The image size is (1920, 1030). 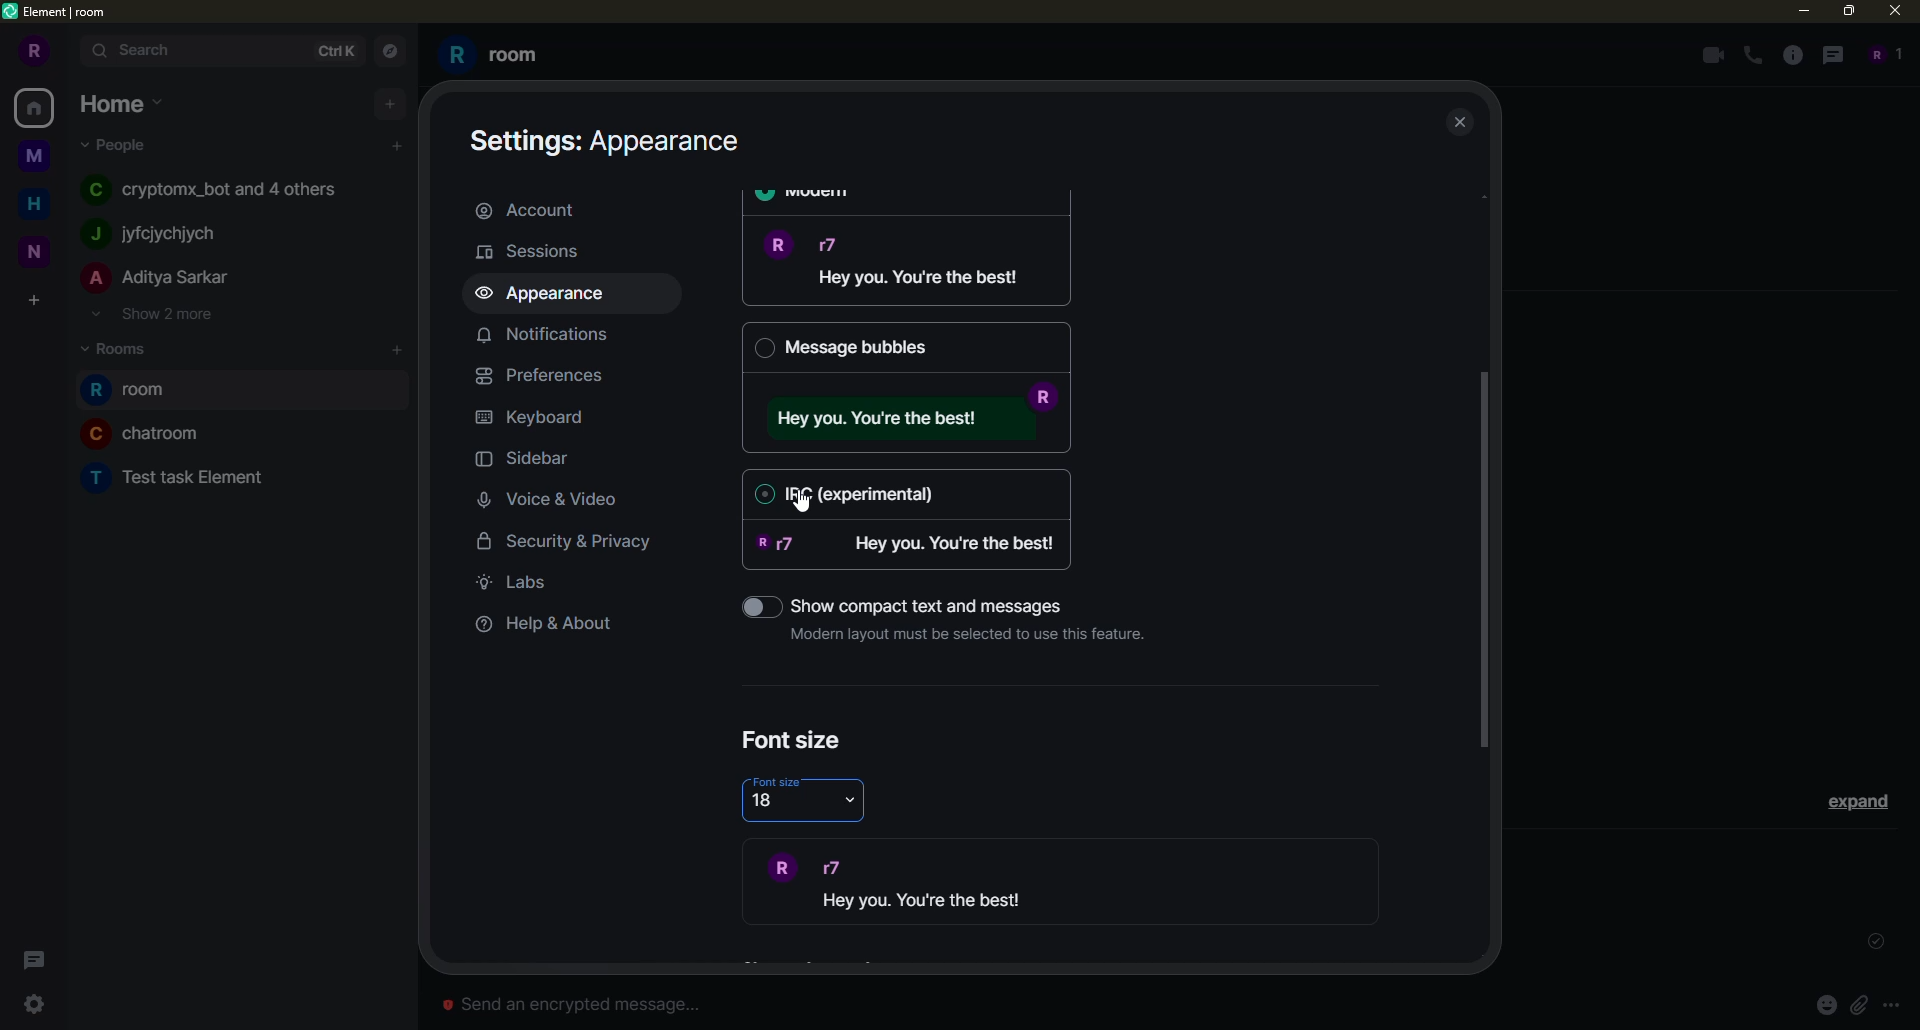 I want to click on close, so click(x=1462, y=124).